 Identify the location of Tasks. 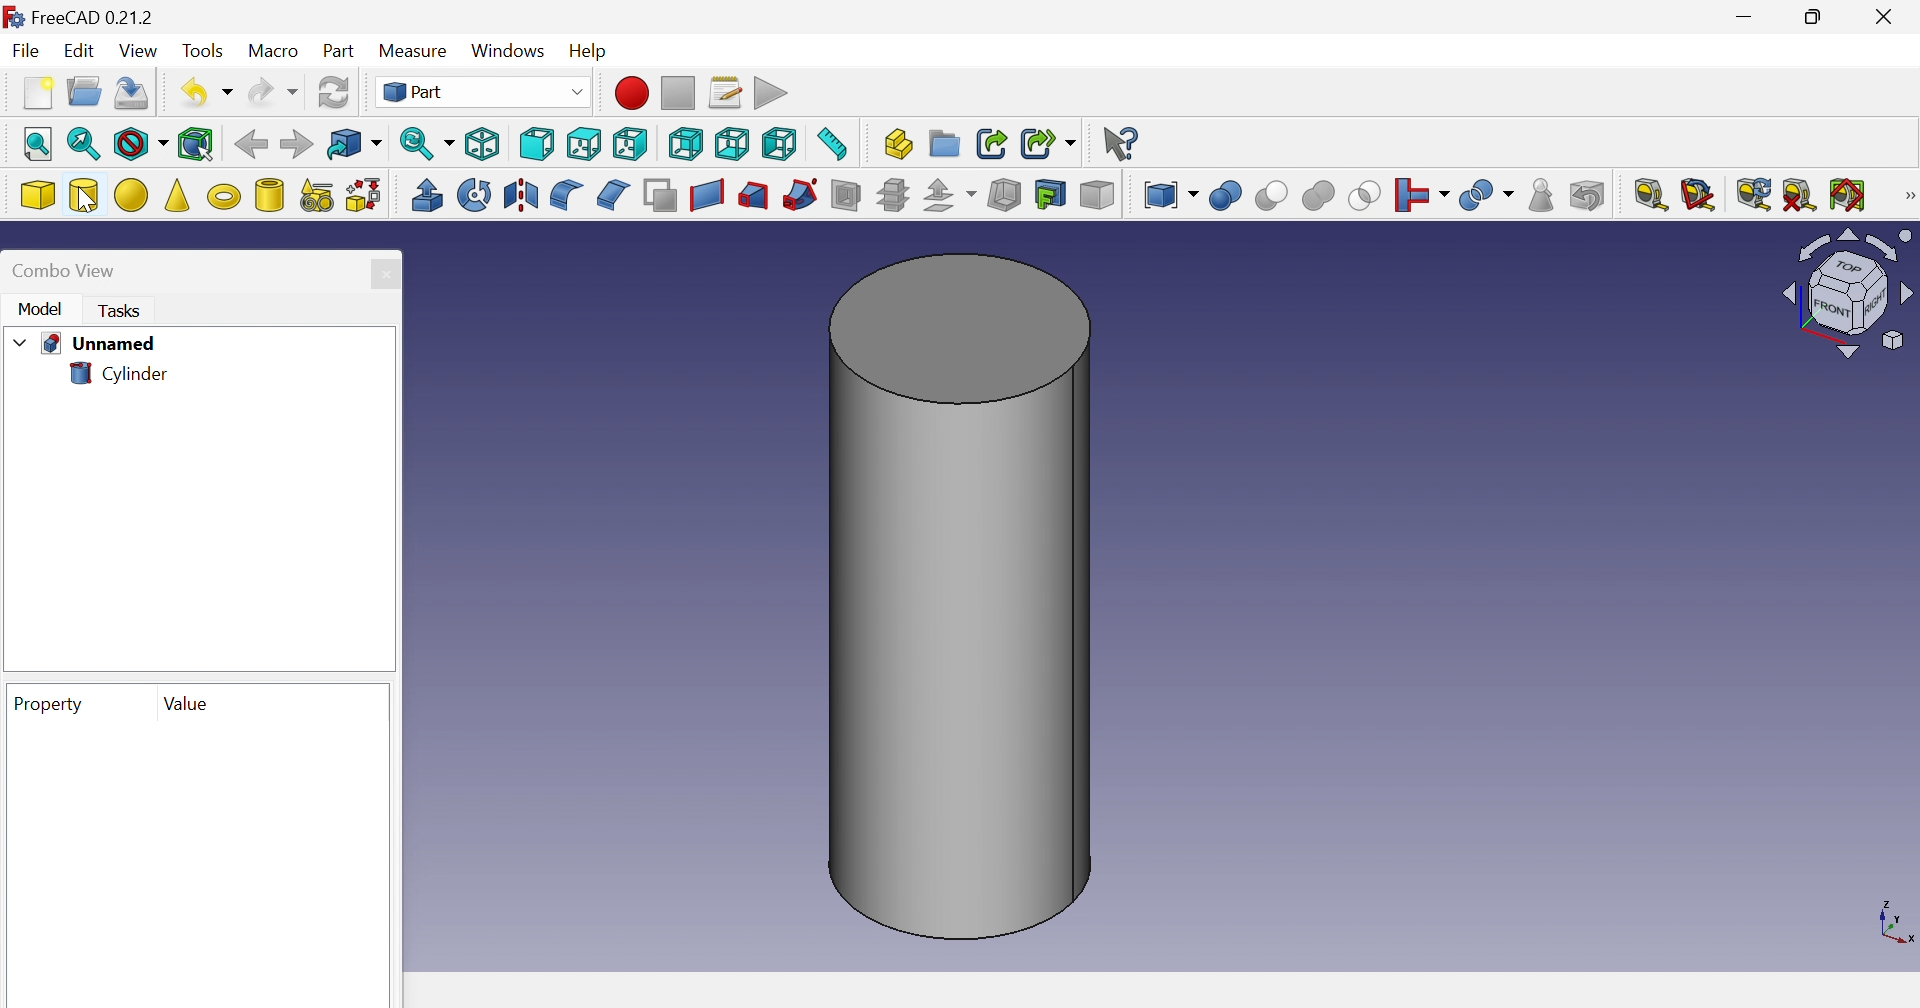
(121, 310).